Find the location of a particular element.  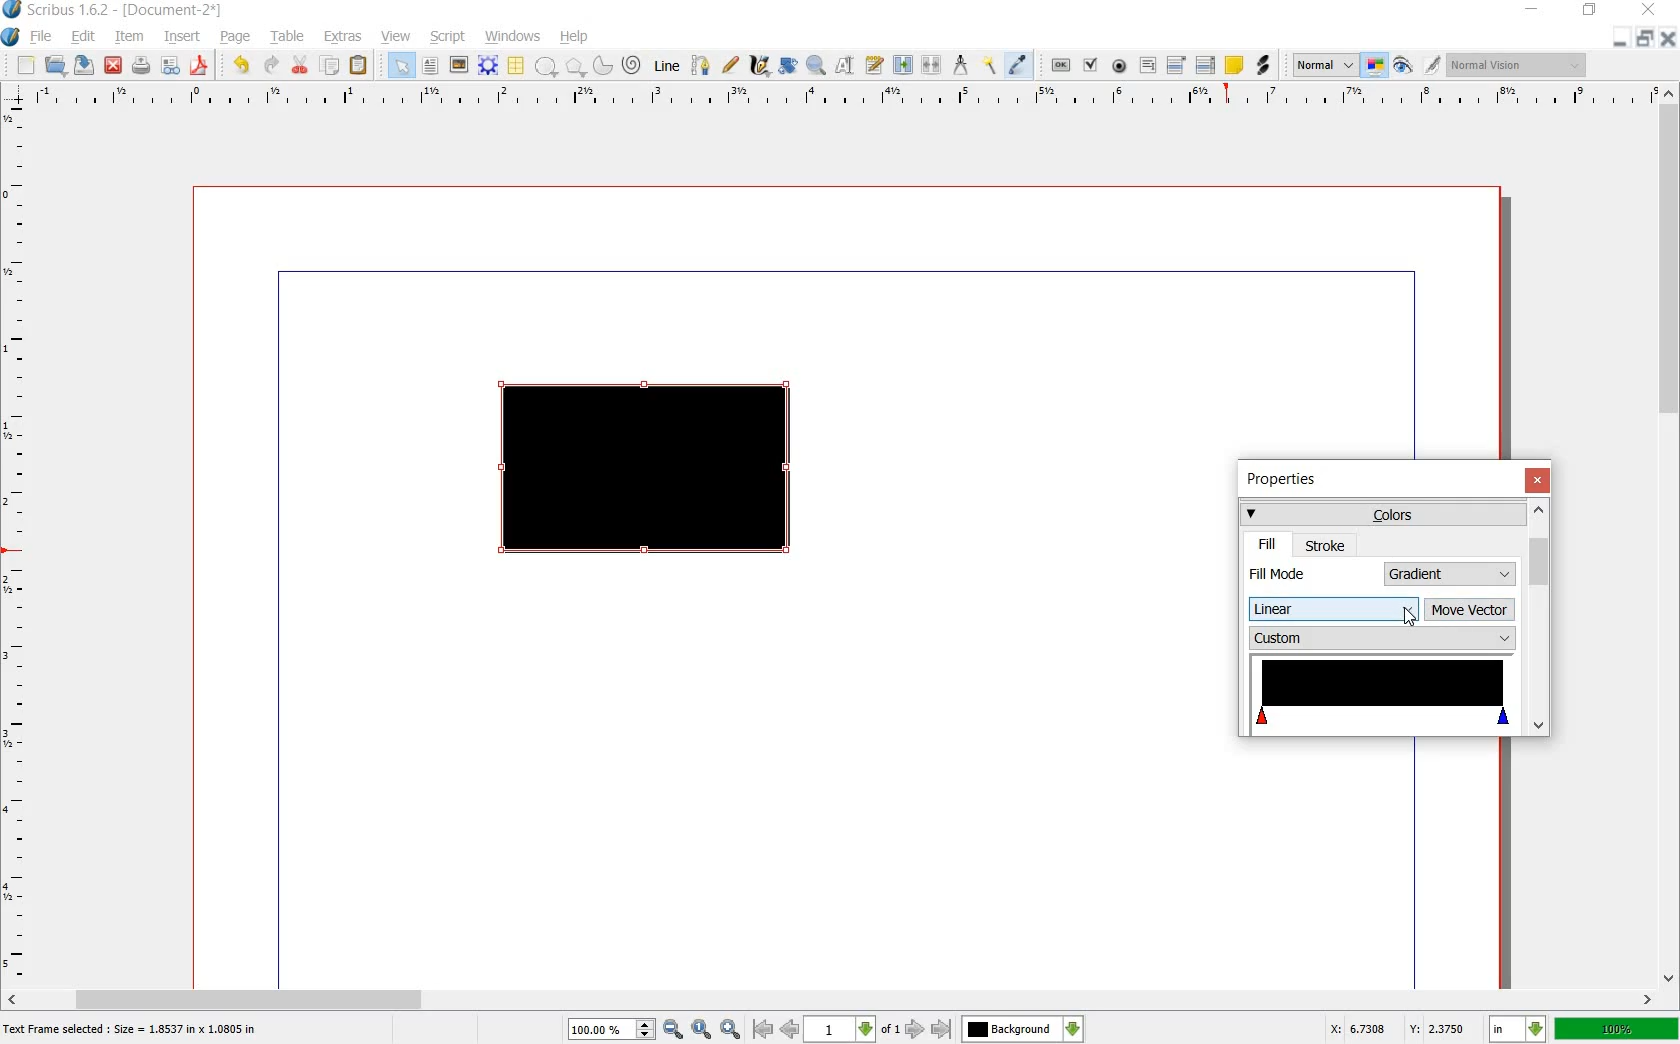

color stop is located at coordinates (1383, 697).